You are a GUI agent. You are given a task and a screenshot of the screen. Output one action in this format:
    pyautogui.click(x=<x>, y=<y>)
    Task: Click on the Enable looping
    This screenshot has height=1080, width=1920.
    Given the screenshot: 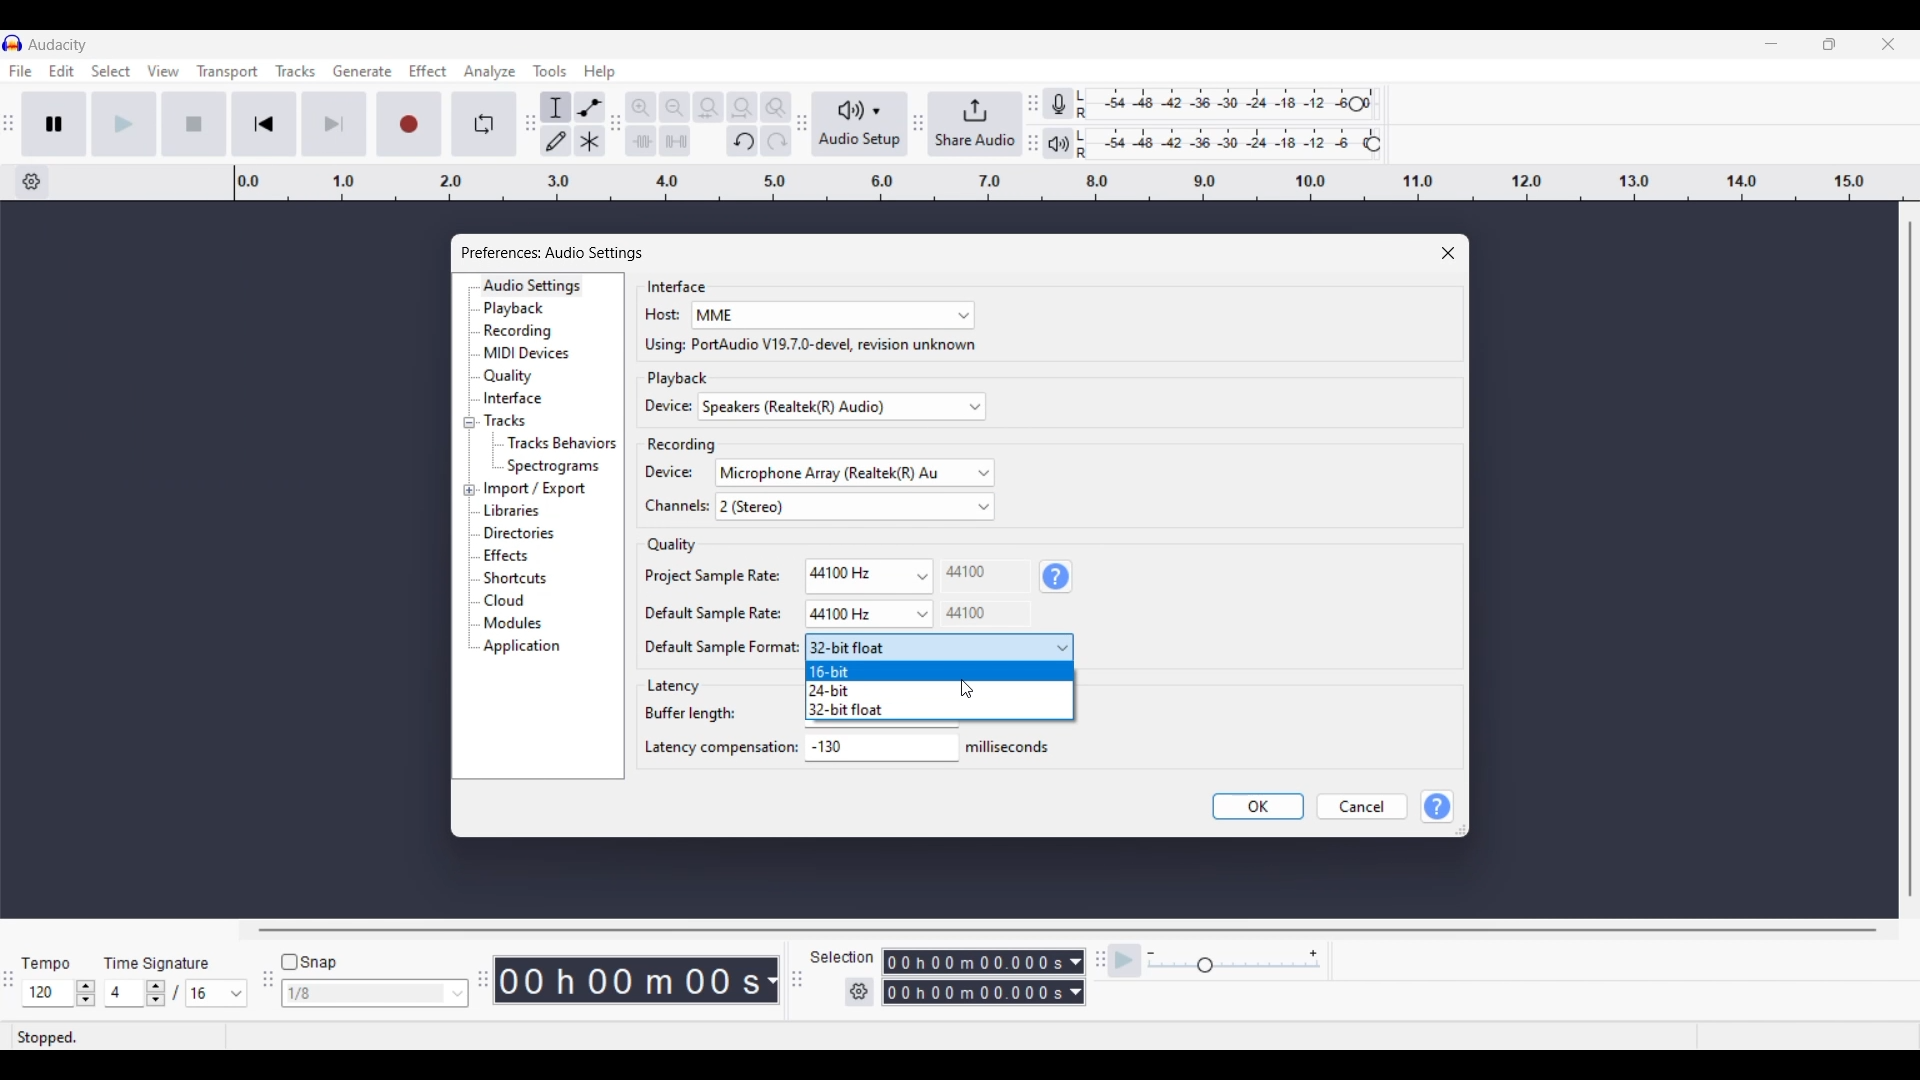 What is the action you would take?
    pyautogui.click(x=485, y=124)
    